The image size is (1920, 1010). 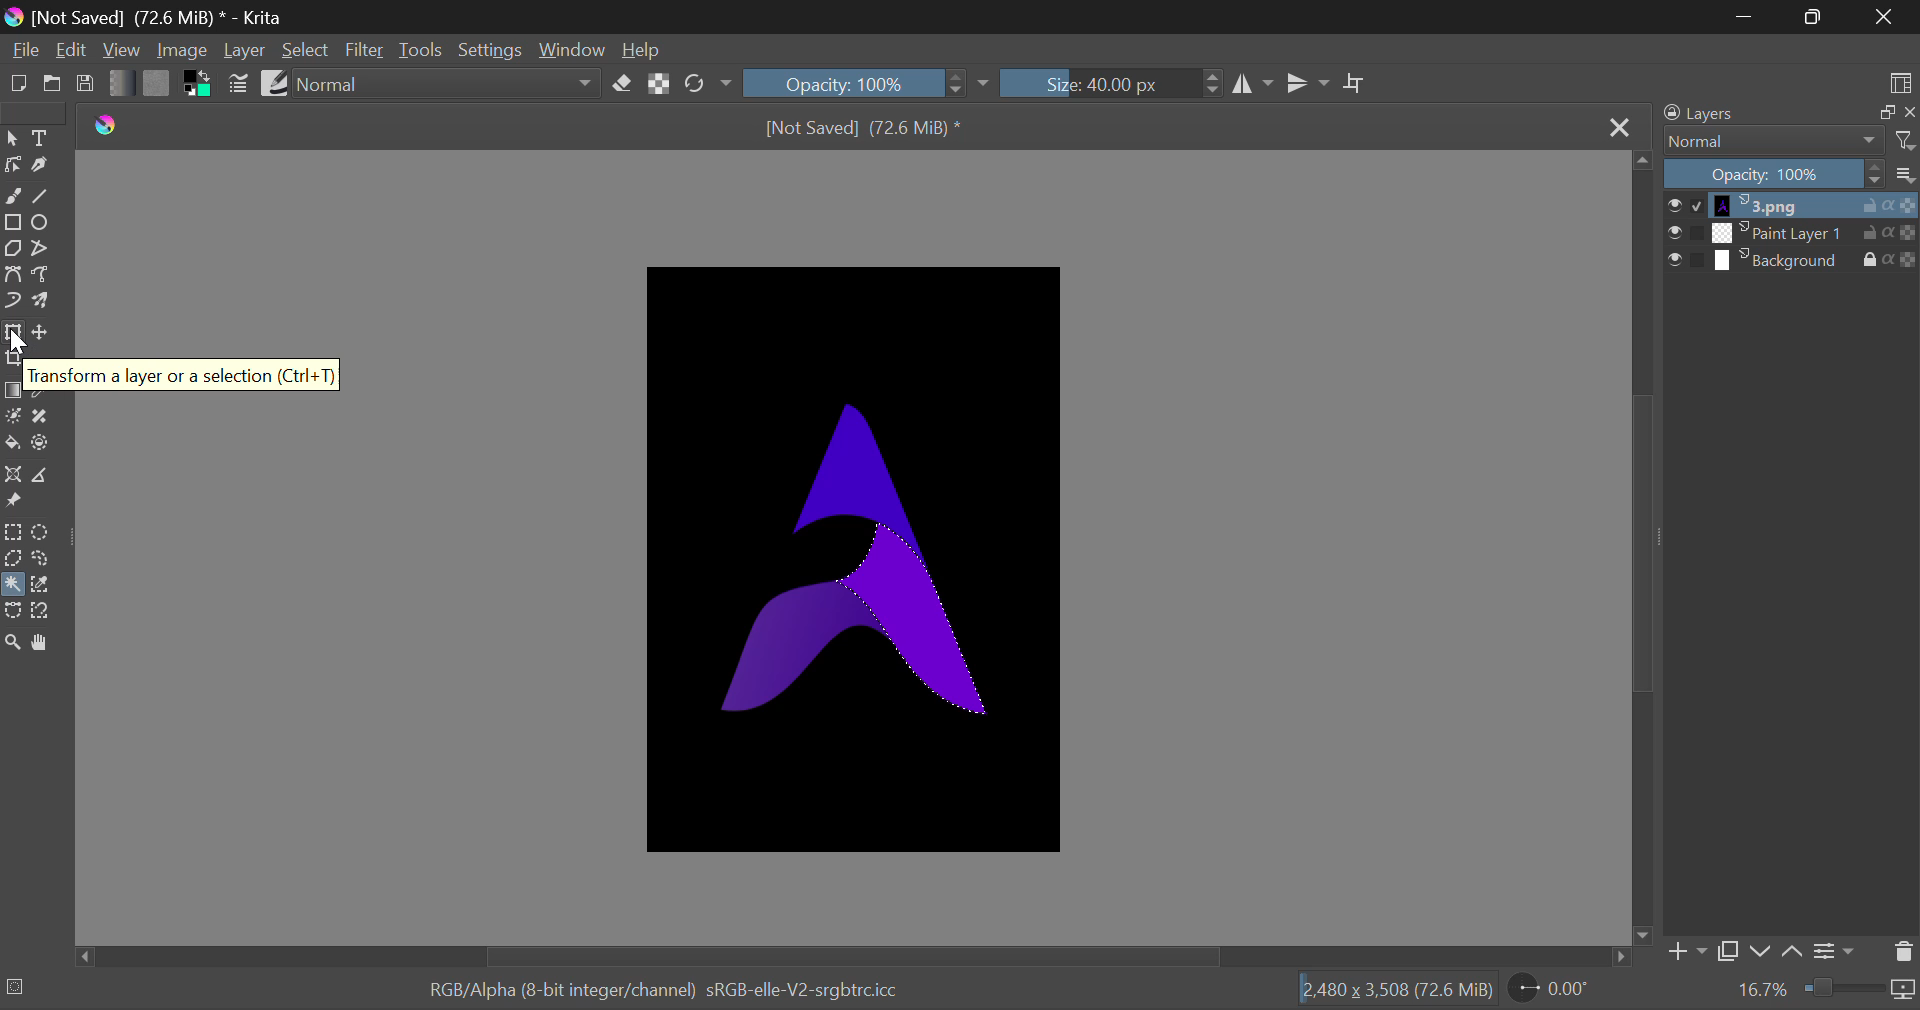 What do you see at coordinates (1835, 952) in the screenshot?
I see `Settings` at bounding box center [1835, 952].